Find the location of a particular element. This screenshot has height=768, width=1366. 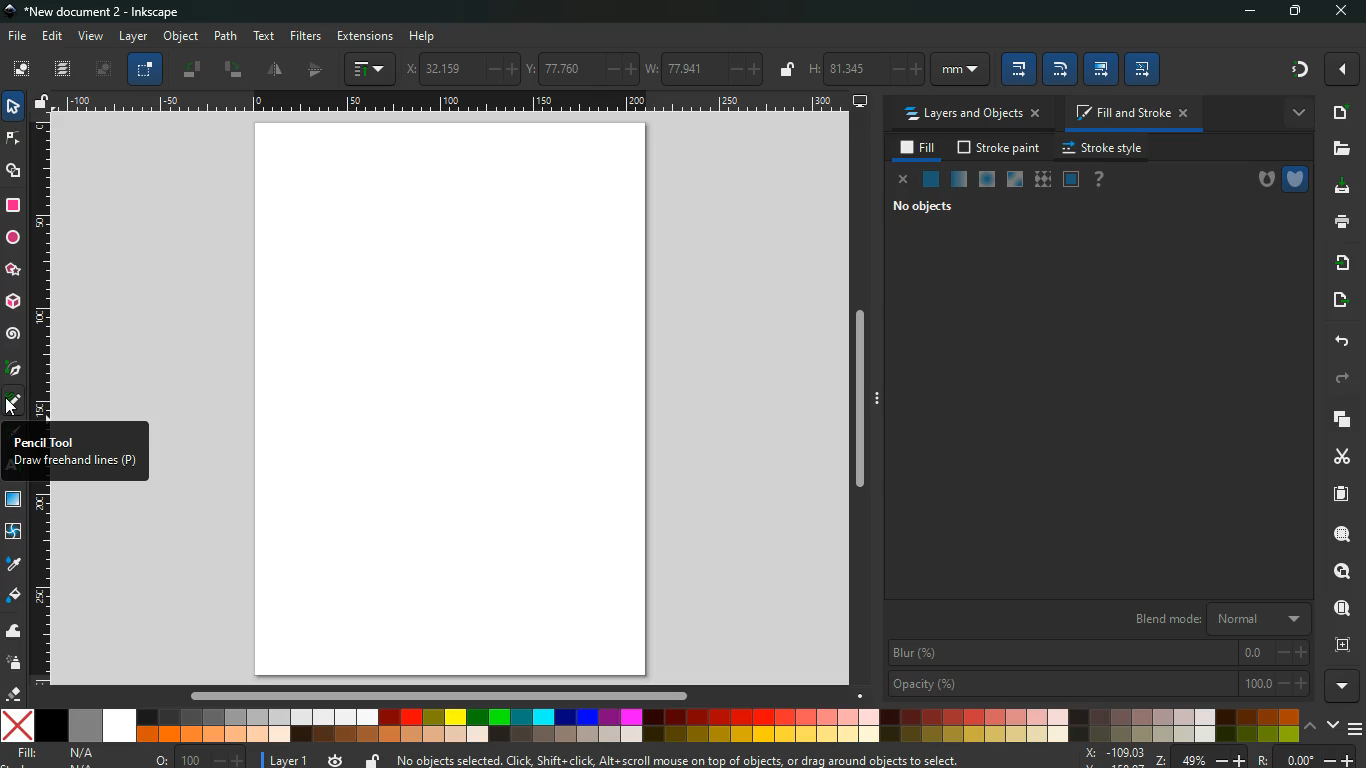

time is located at coordinates (337, 760).